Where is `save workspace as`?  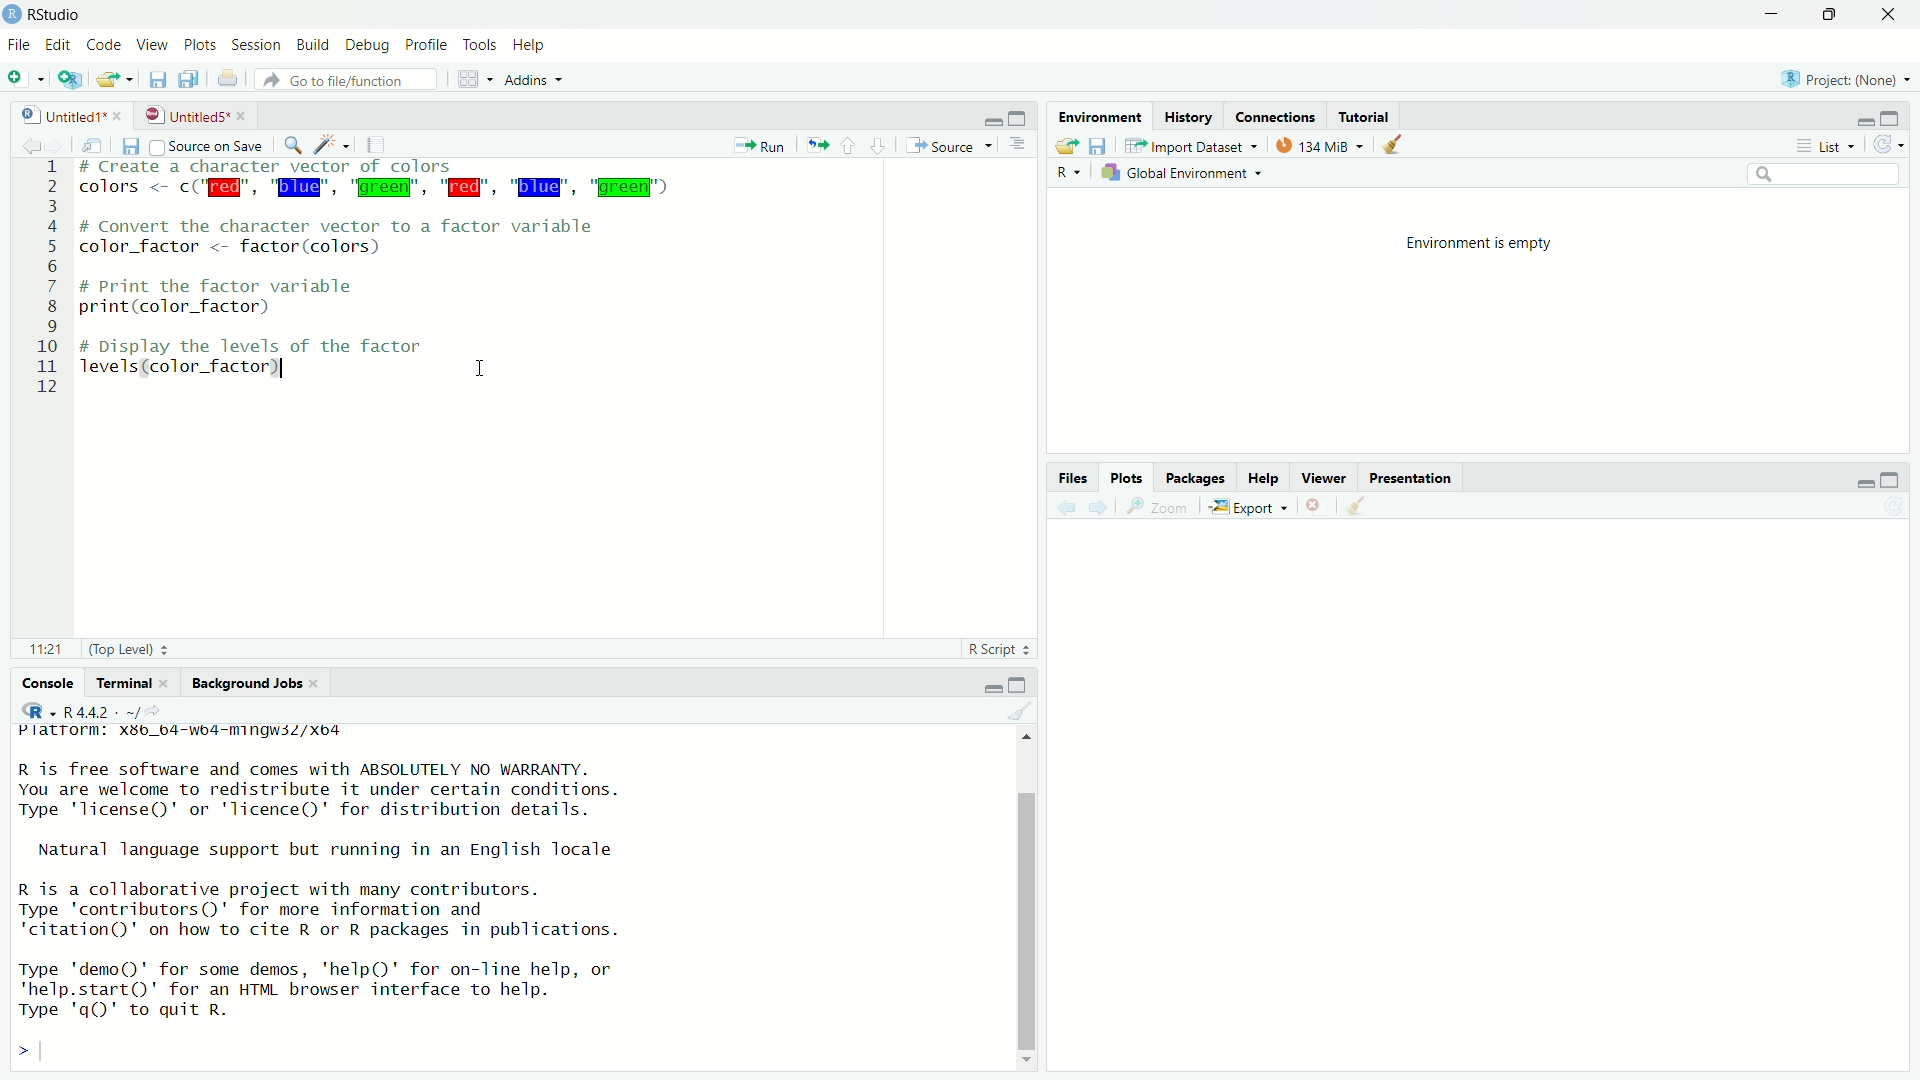
save workspace as is located at coordinates (1104, 146).